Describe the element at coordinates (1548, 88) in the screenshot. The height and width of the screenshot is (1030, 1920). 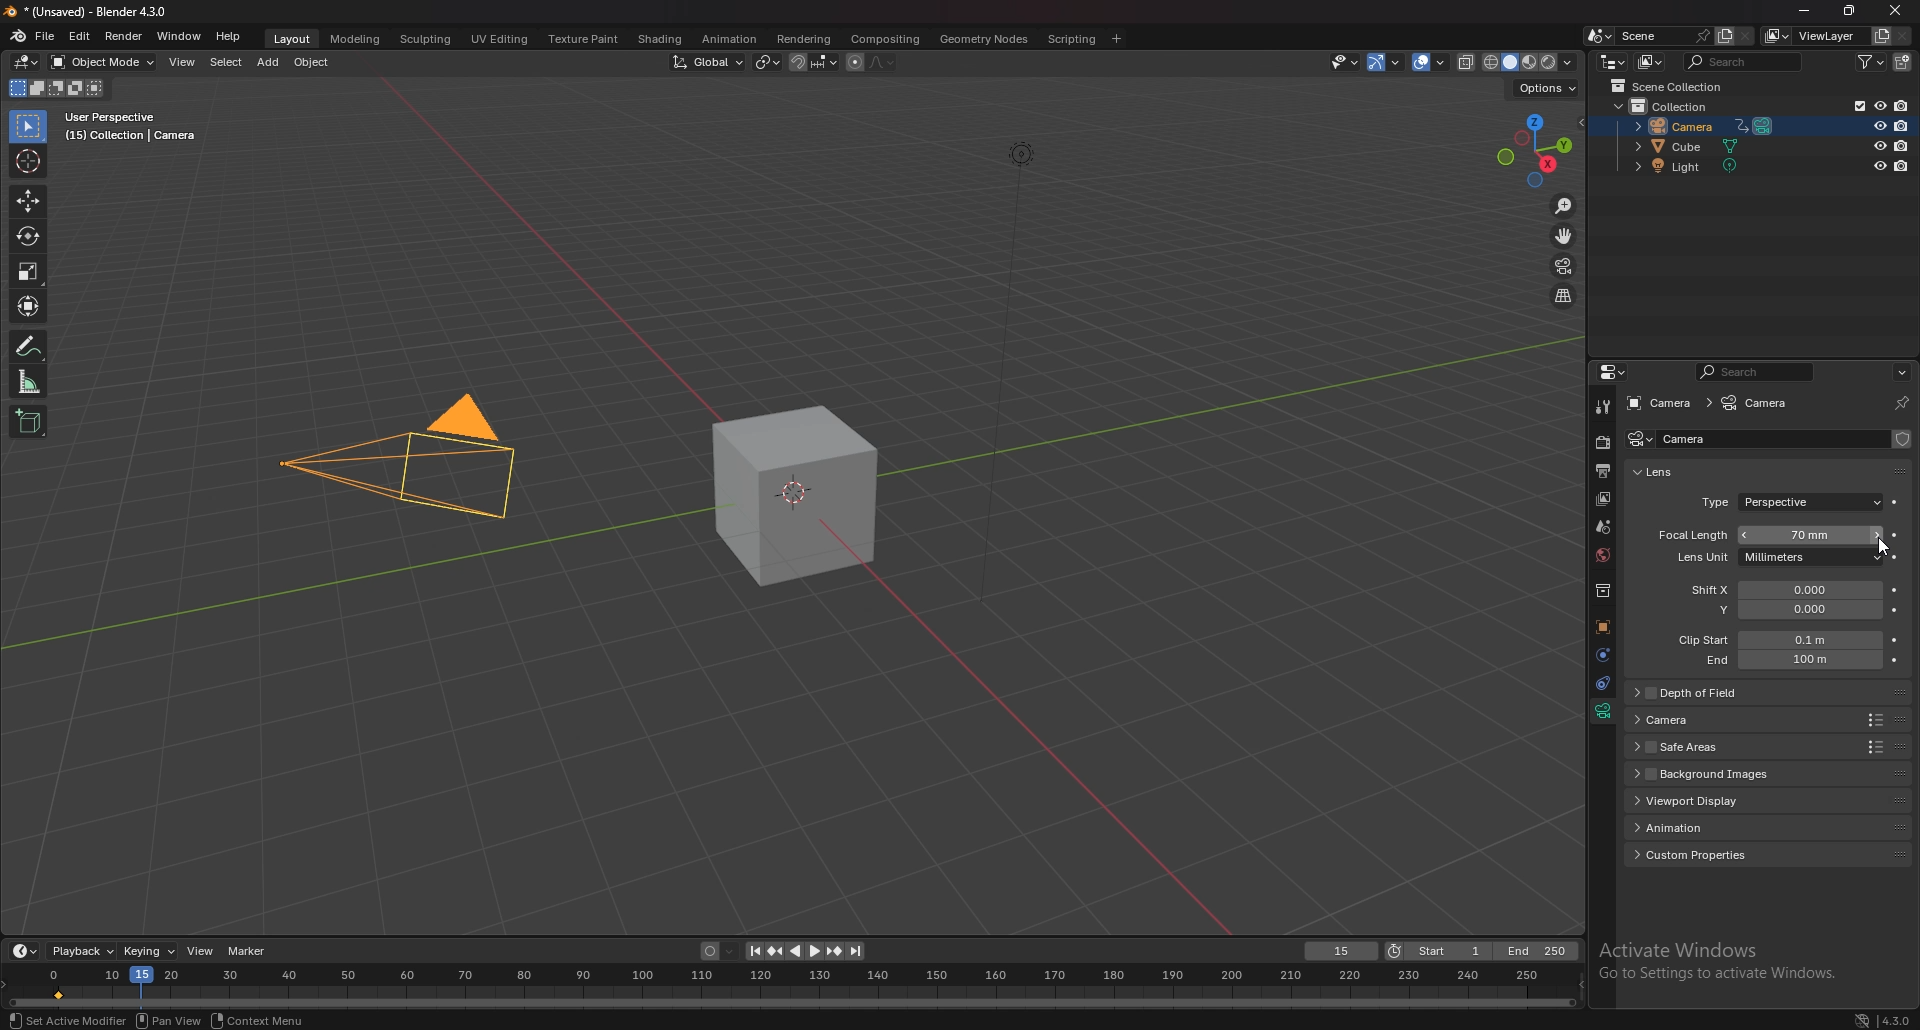
I see `options` at that location.